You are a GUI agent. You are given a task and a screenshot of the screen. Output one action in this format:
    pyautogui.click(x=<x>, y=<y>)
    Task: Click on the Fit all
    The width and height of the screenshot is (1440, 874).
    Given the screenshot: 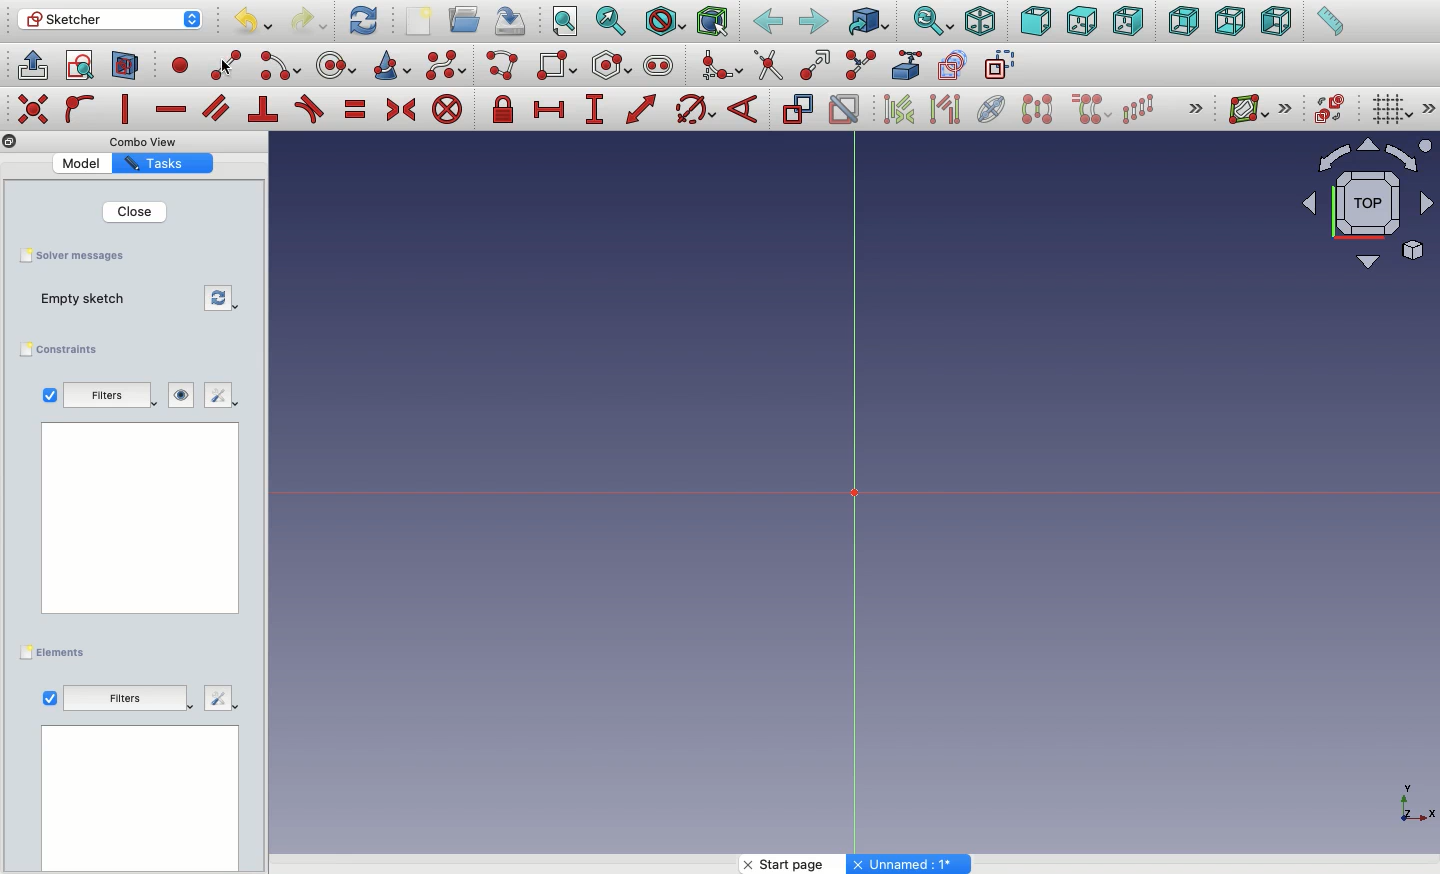 What is the action you would take?
    pyautogui.click(x=567, y=22)
    